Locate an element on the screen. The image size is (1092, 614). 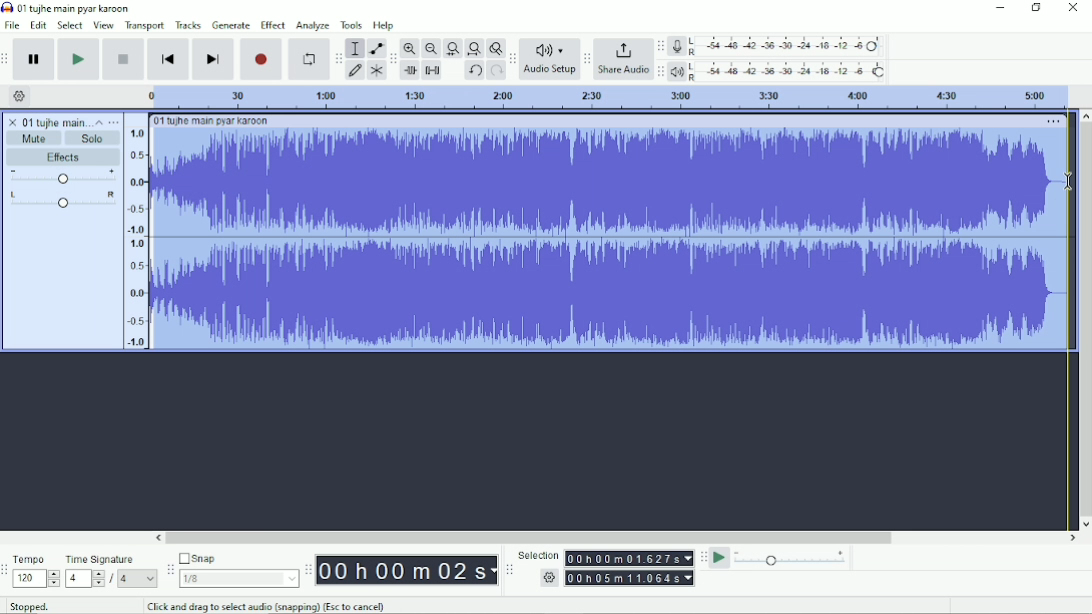
Audacity audio setup toolbar is located at coordinates (512, 59).